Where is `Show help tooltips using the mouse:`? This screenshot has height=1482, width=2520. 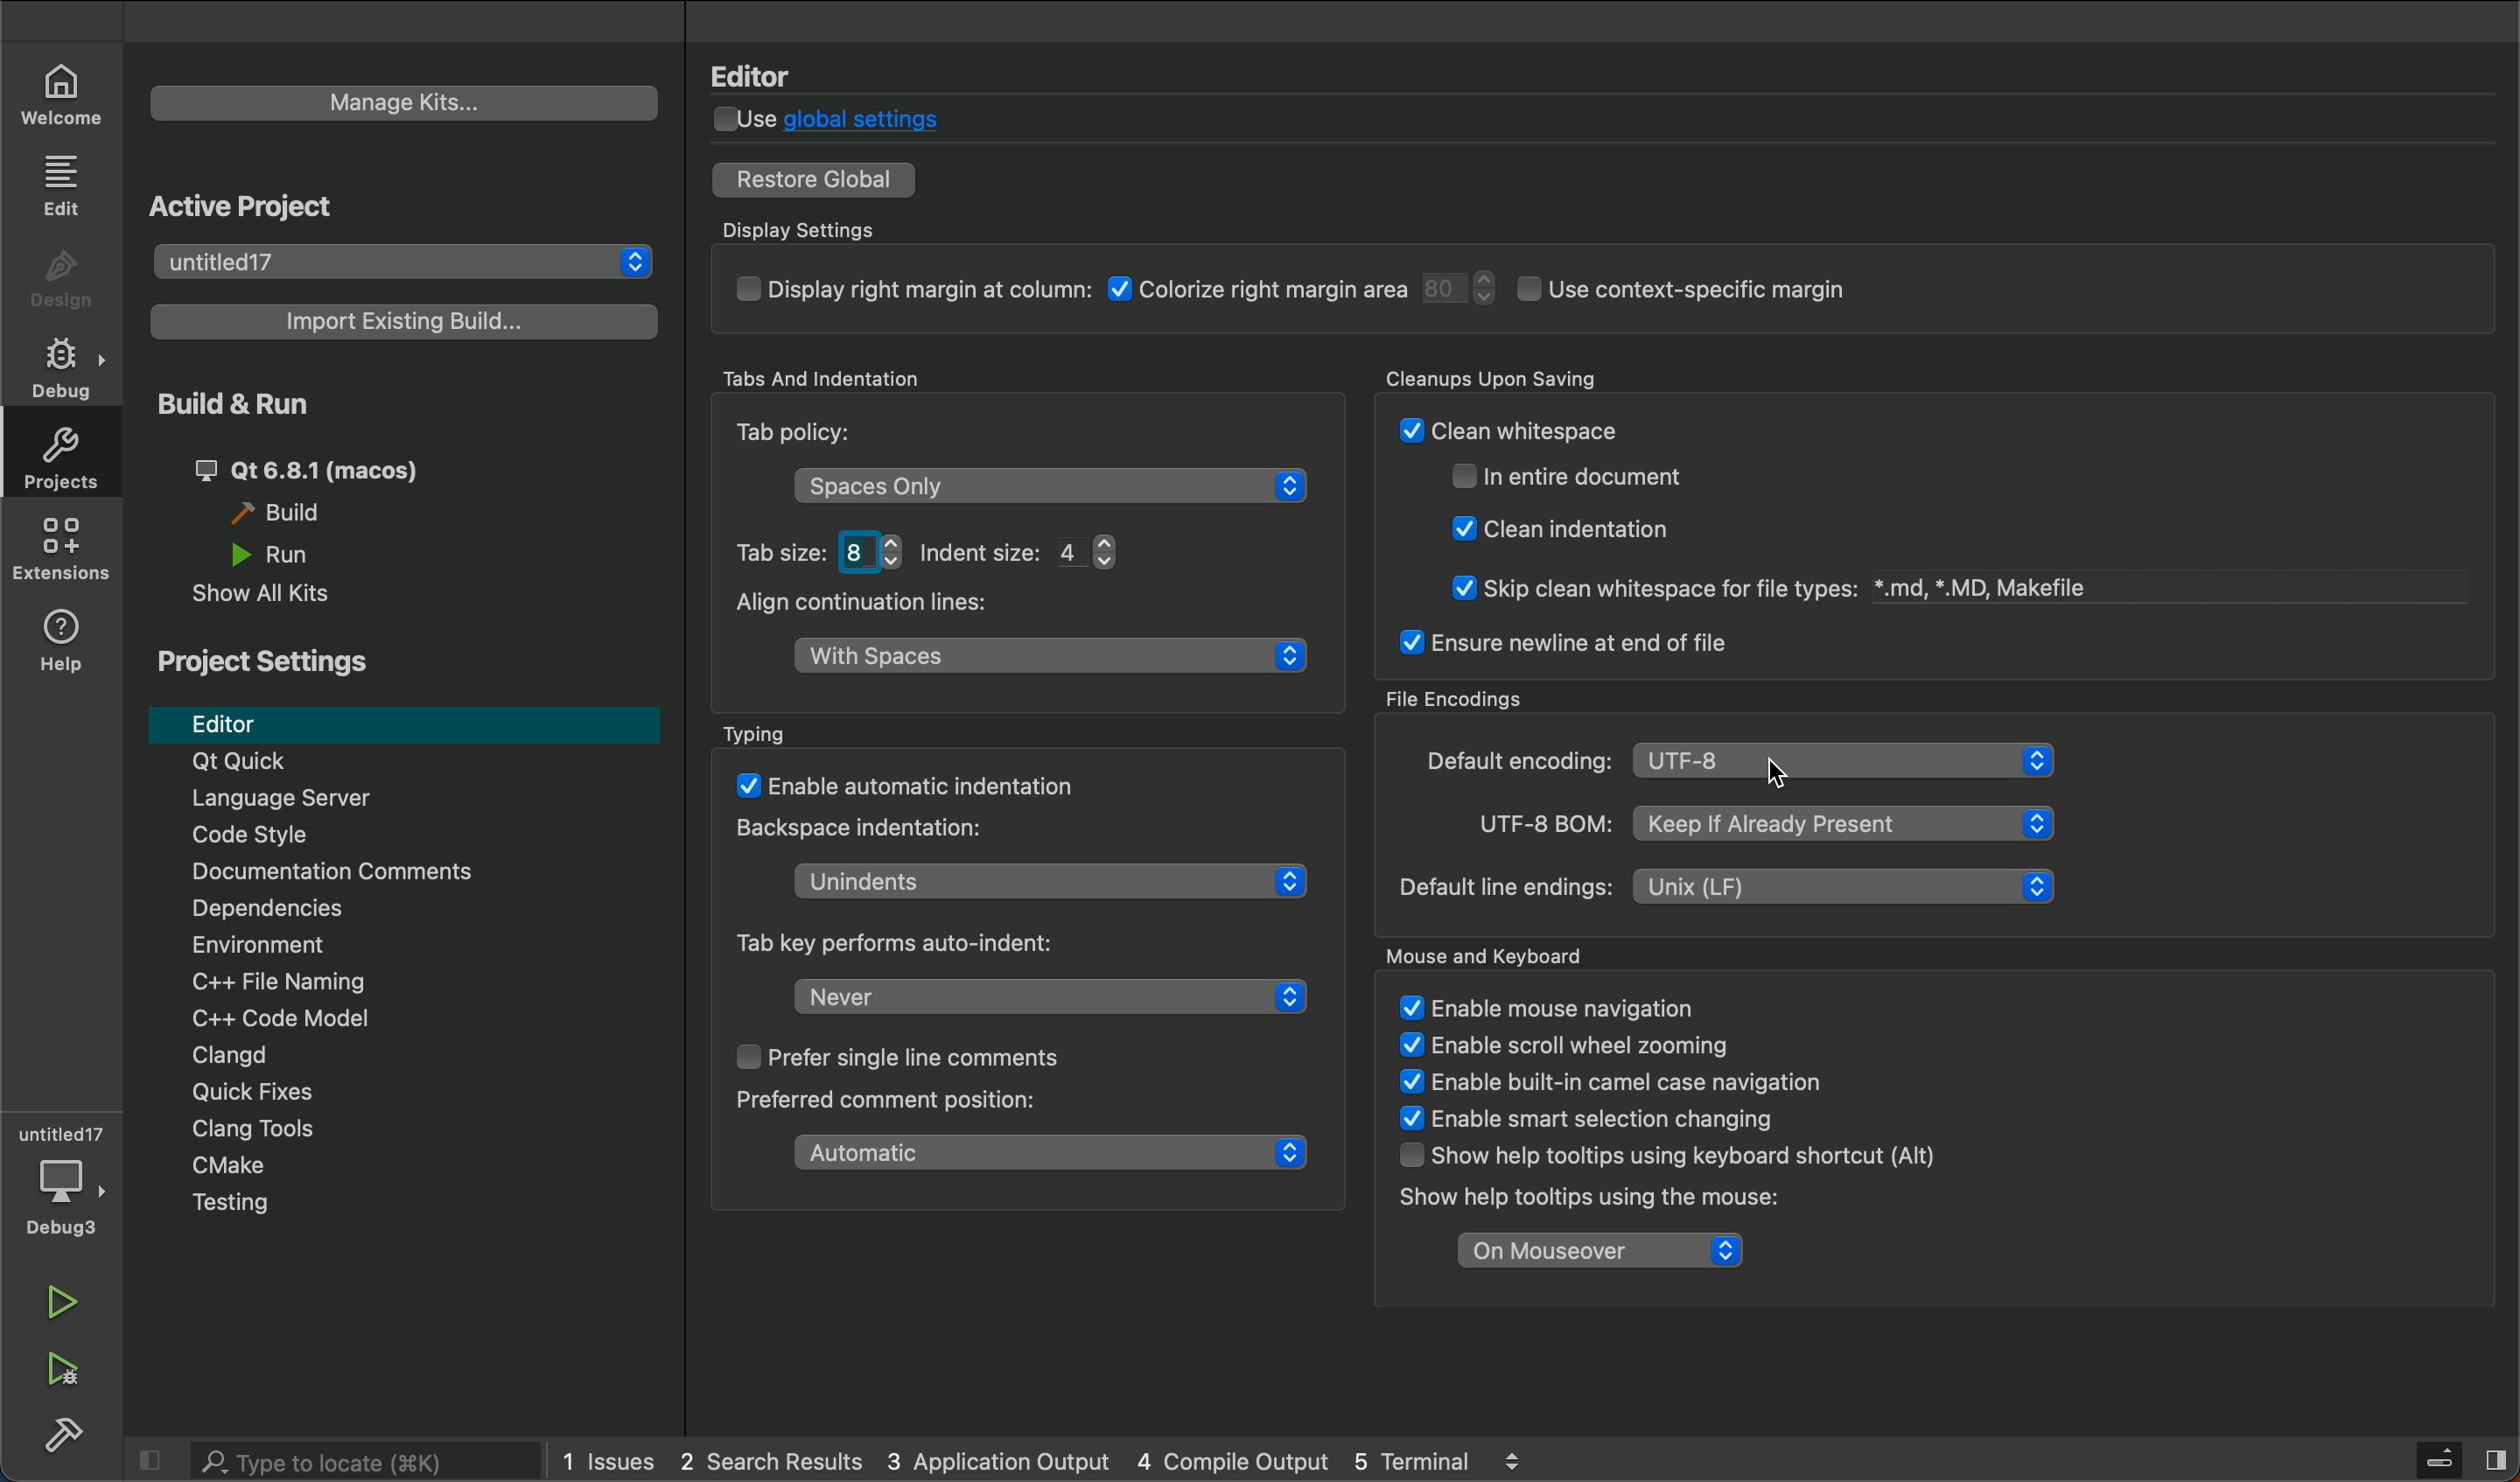
Show help tooltips using the mouse: is located at coordinates (1577, 1197).